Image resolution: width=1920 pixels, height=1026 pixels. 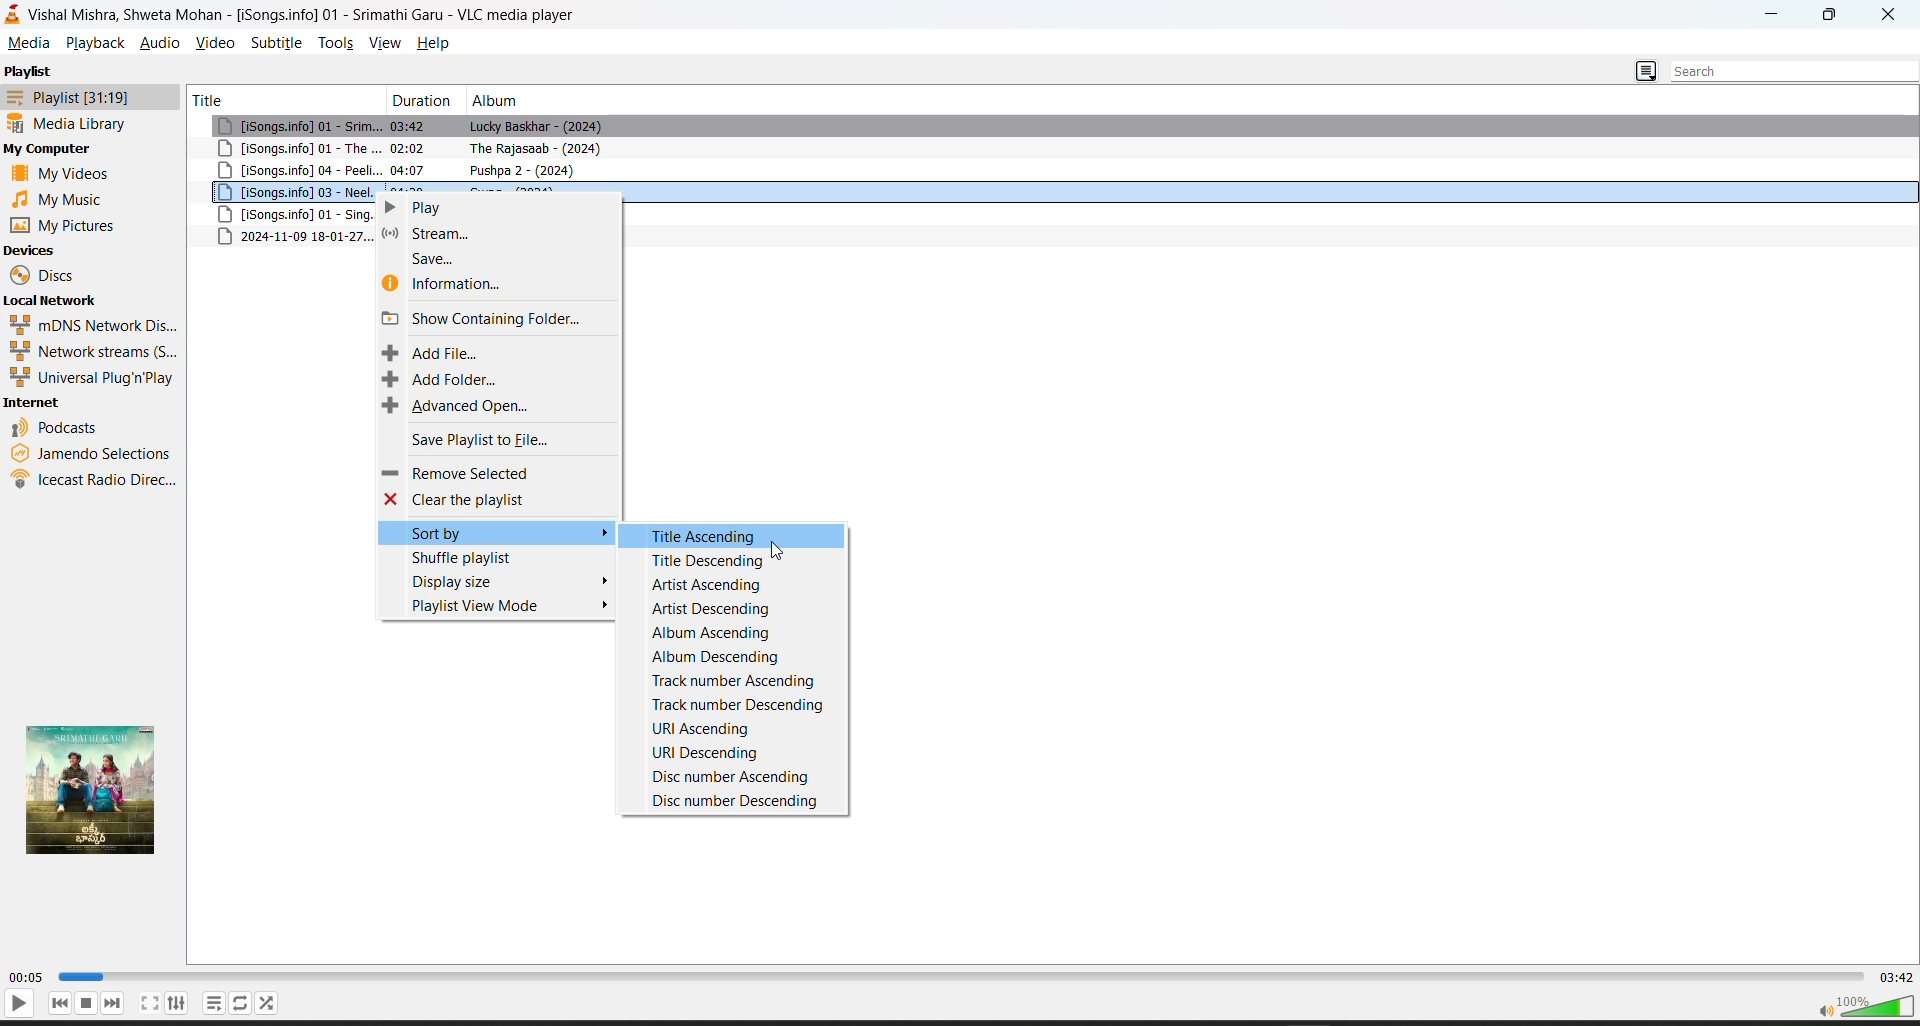 I want to click on shuffle playlist, so click(x=496, y=557).